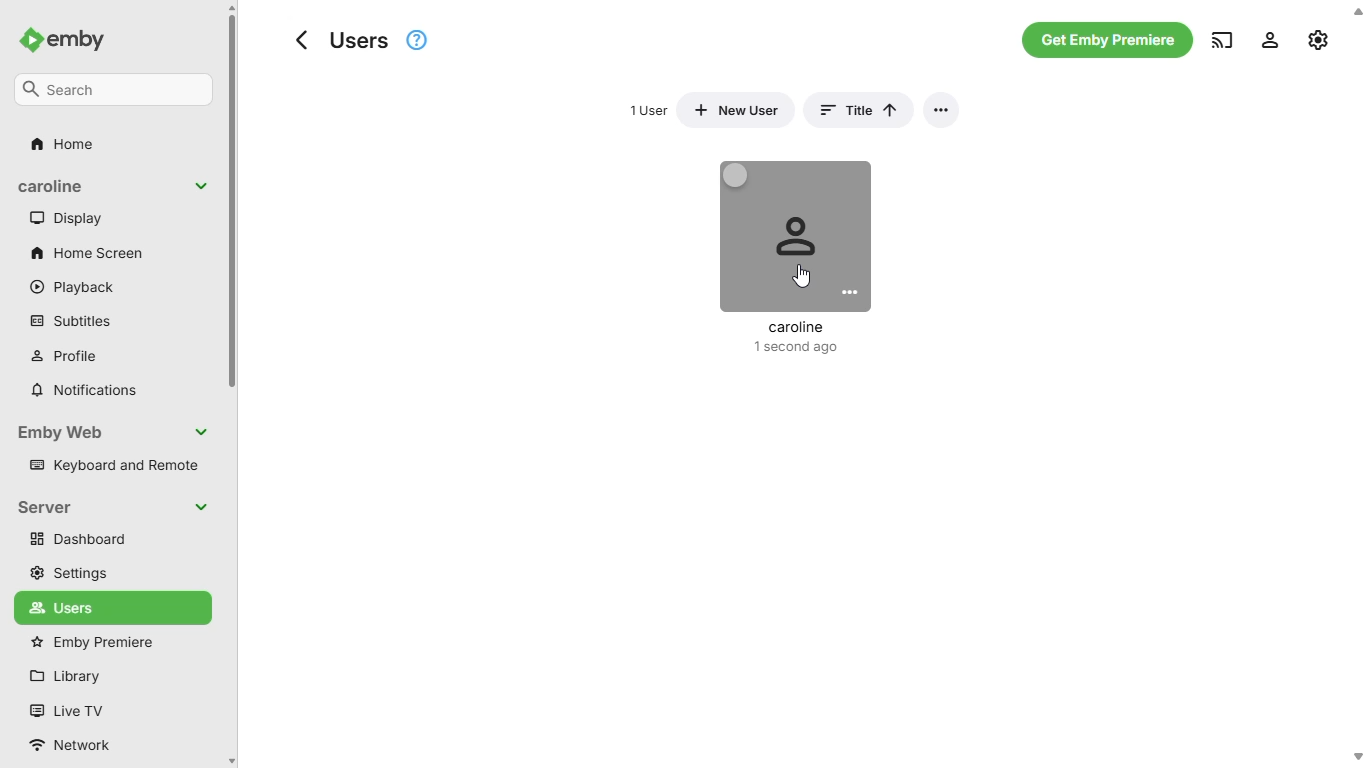 The height and width of the screenshot is (768, 1366). I want to click on vertical scroll bar, so click(234, 385).